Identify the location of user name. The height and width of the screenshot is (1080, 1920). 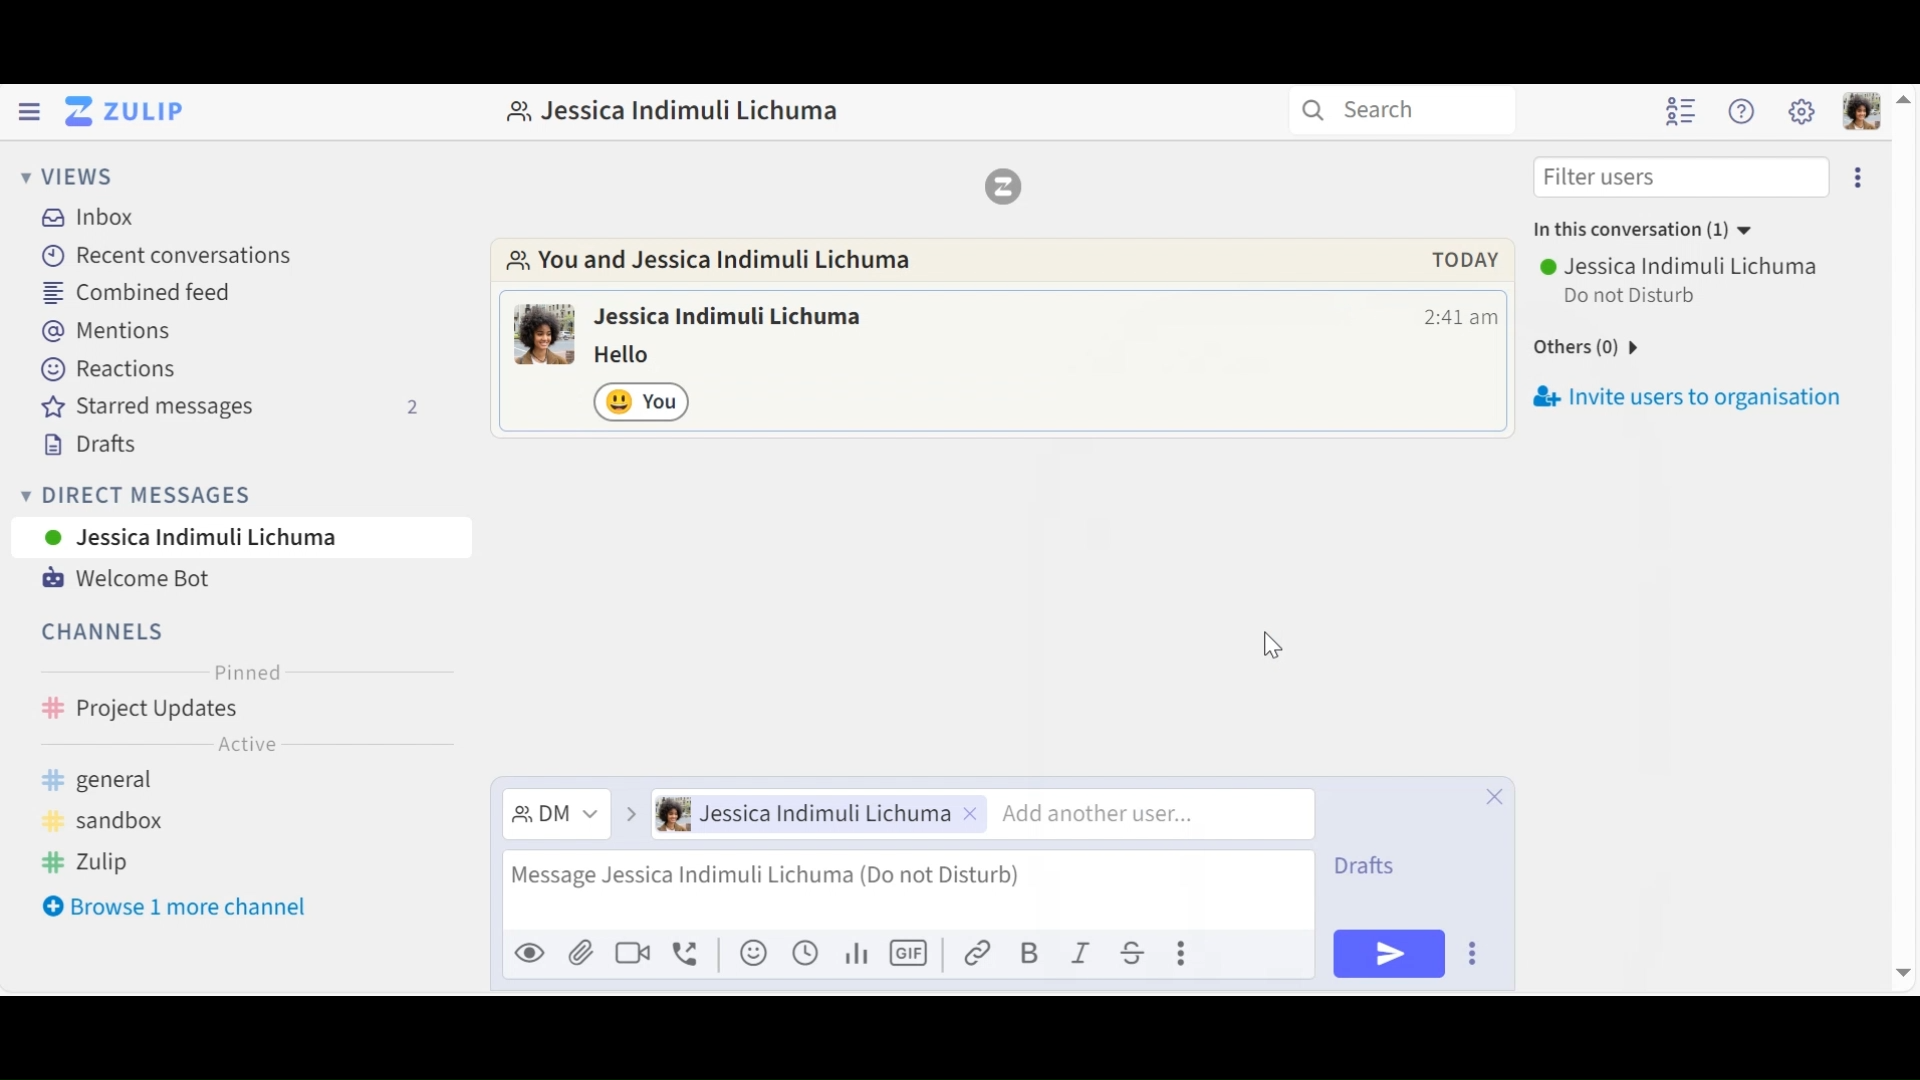
(757, 314).